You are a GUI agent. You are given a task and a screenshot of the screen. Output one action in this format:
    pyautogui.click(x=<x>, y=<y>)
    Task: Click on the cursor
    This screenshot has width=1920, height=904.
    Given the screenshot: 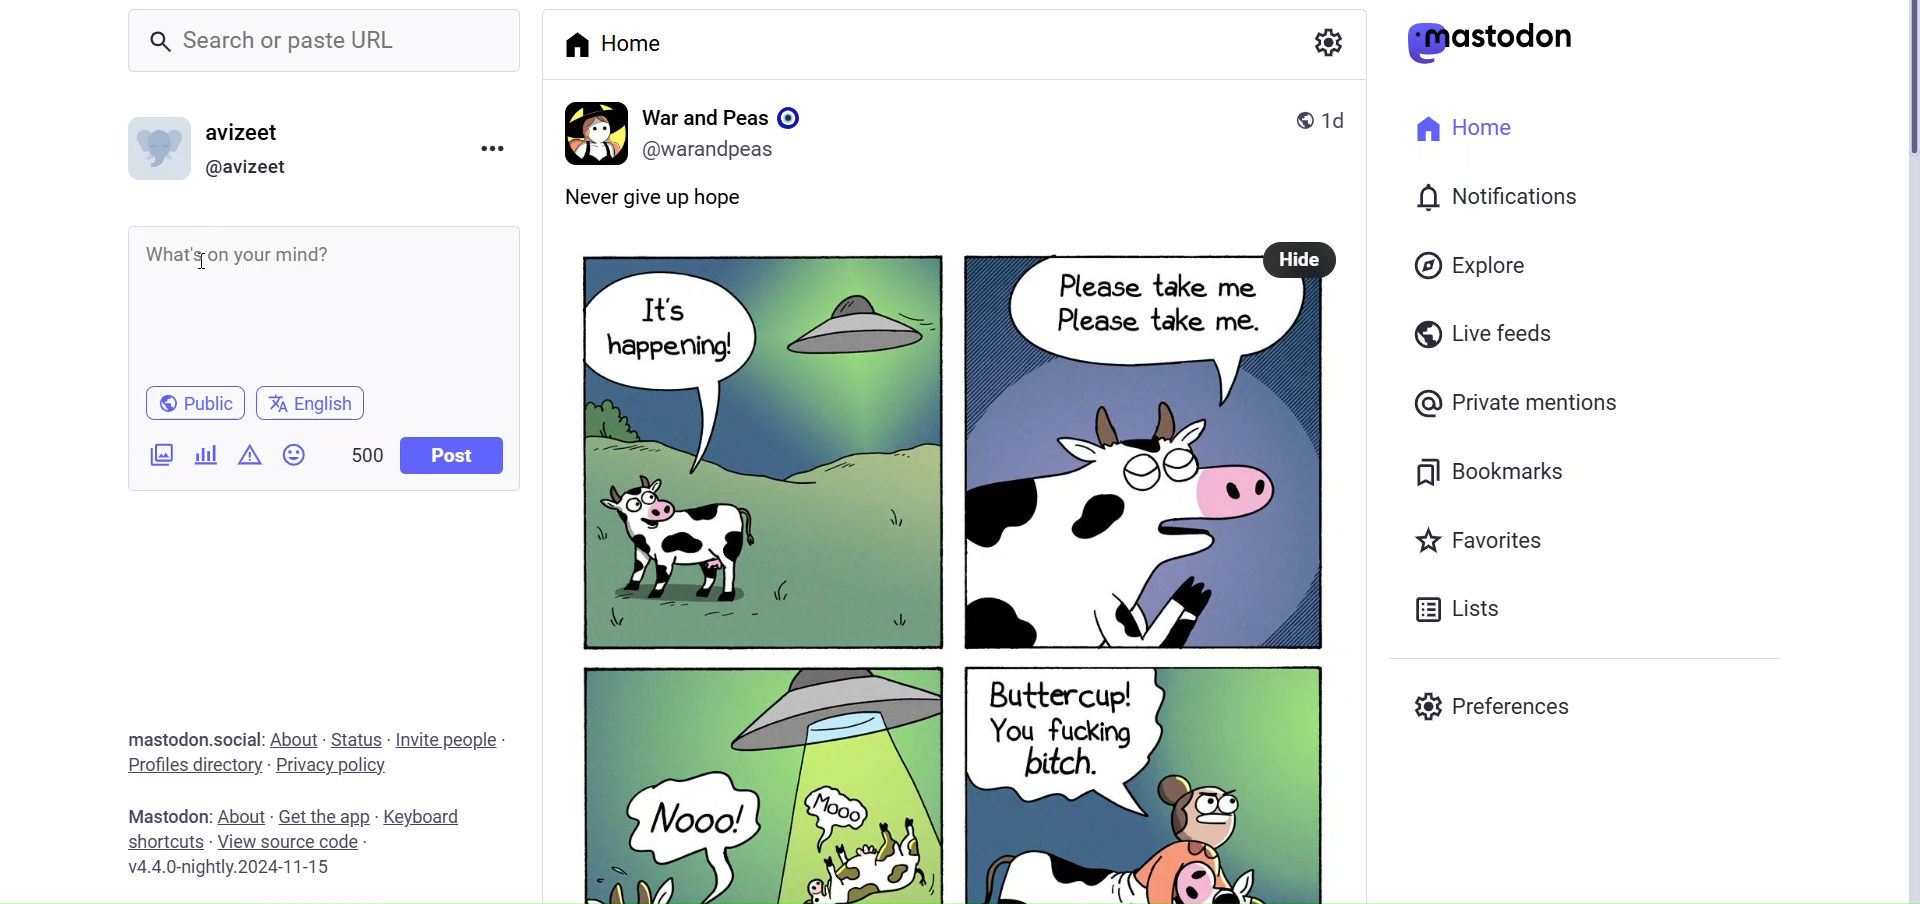 What is the action you would take?
    pyautogui.click(x=214, y=267)
    